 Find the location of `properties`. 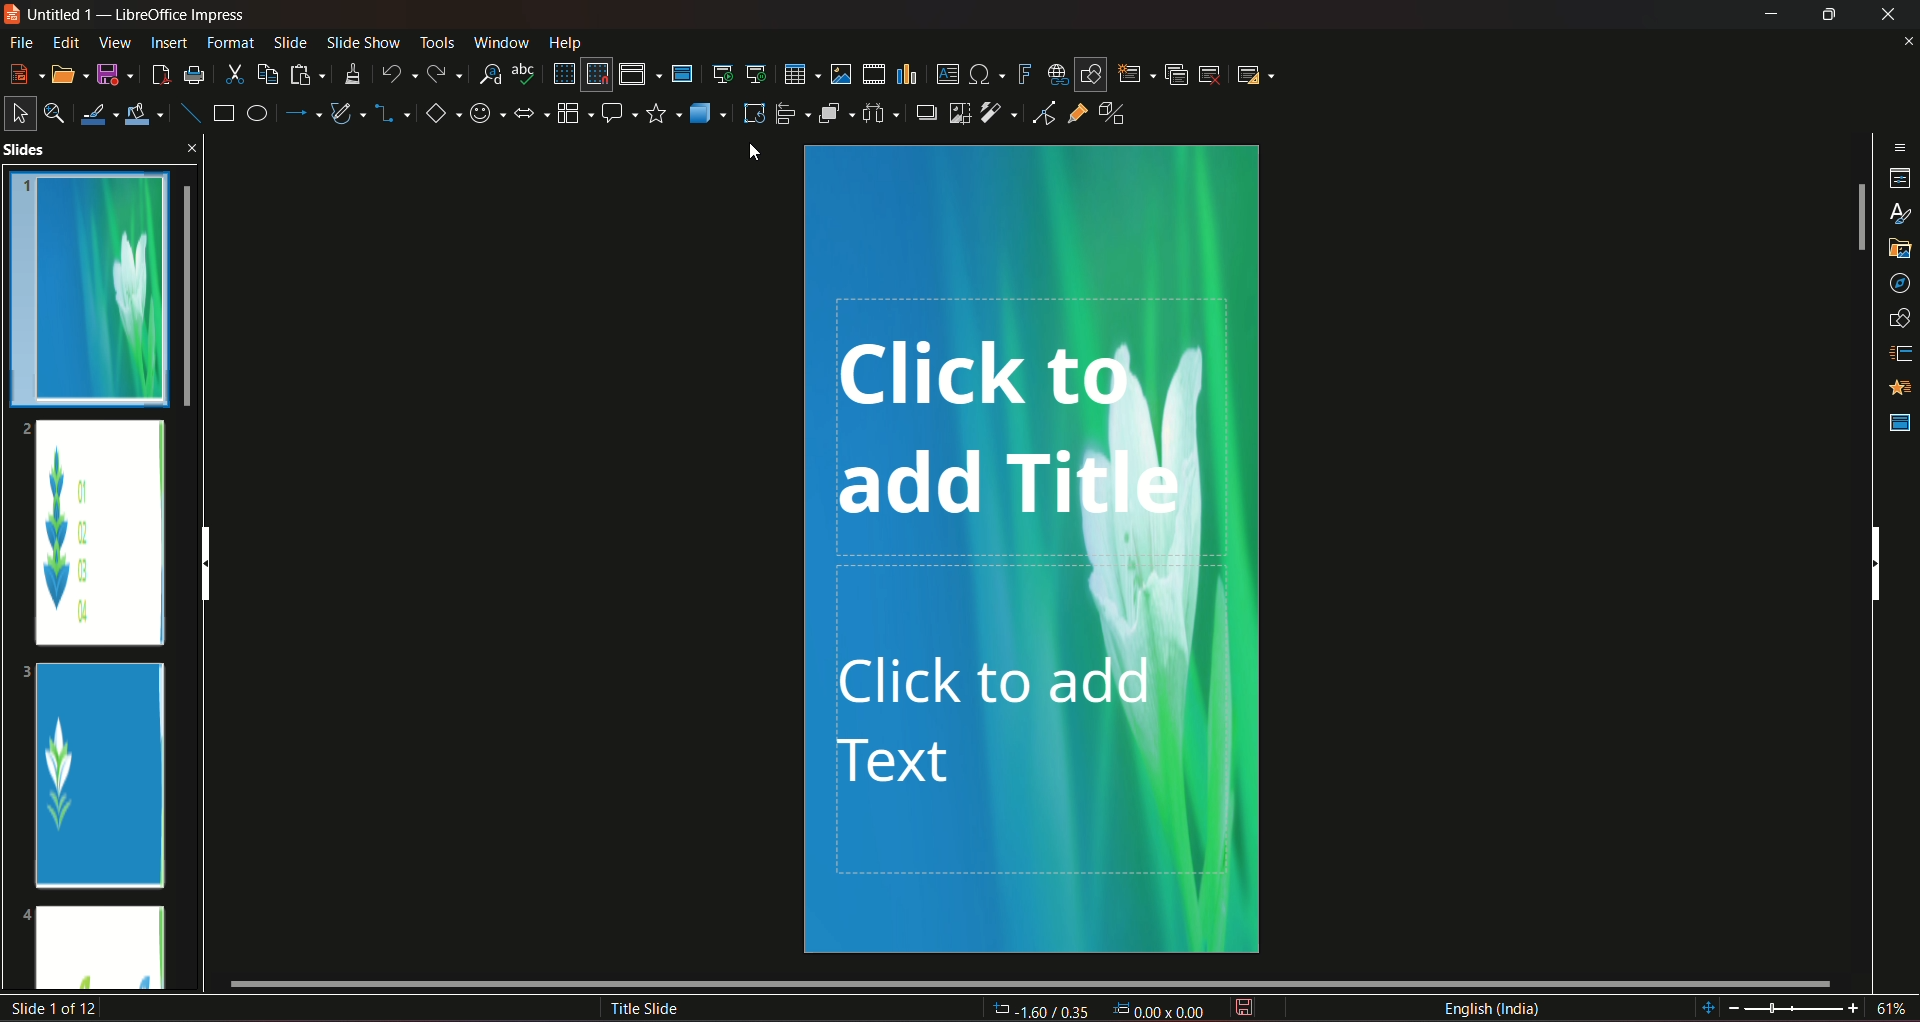

properties is located at coordinates (1899, 177).